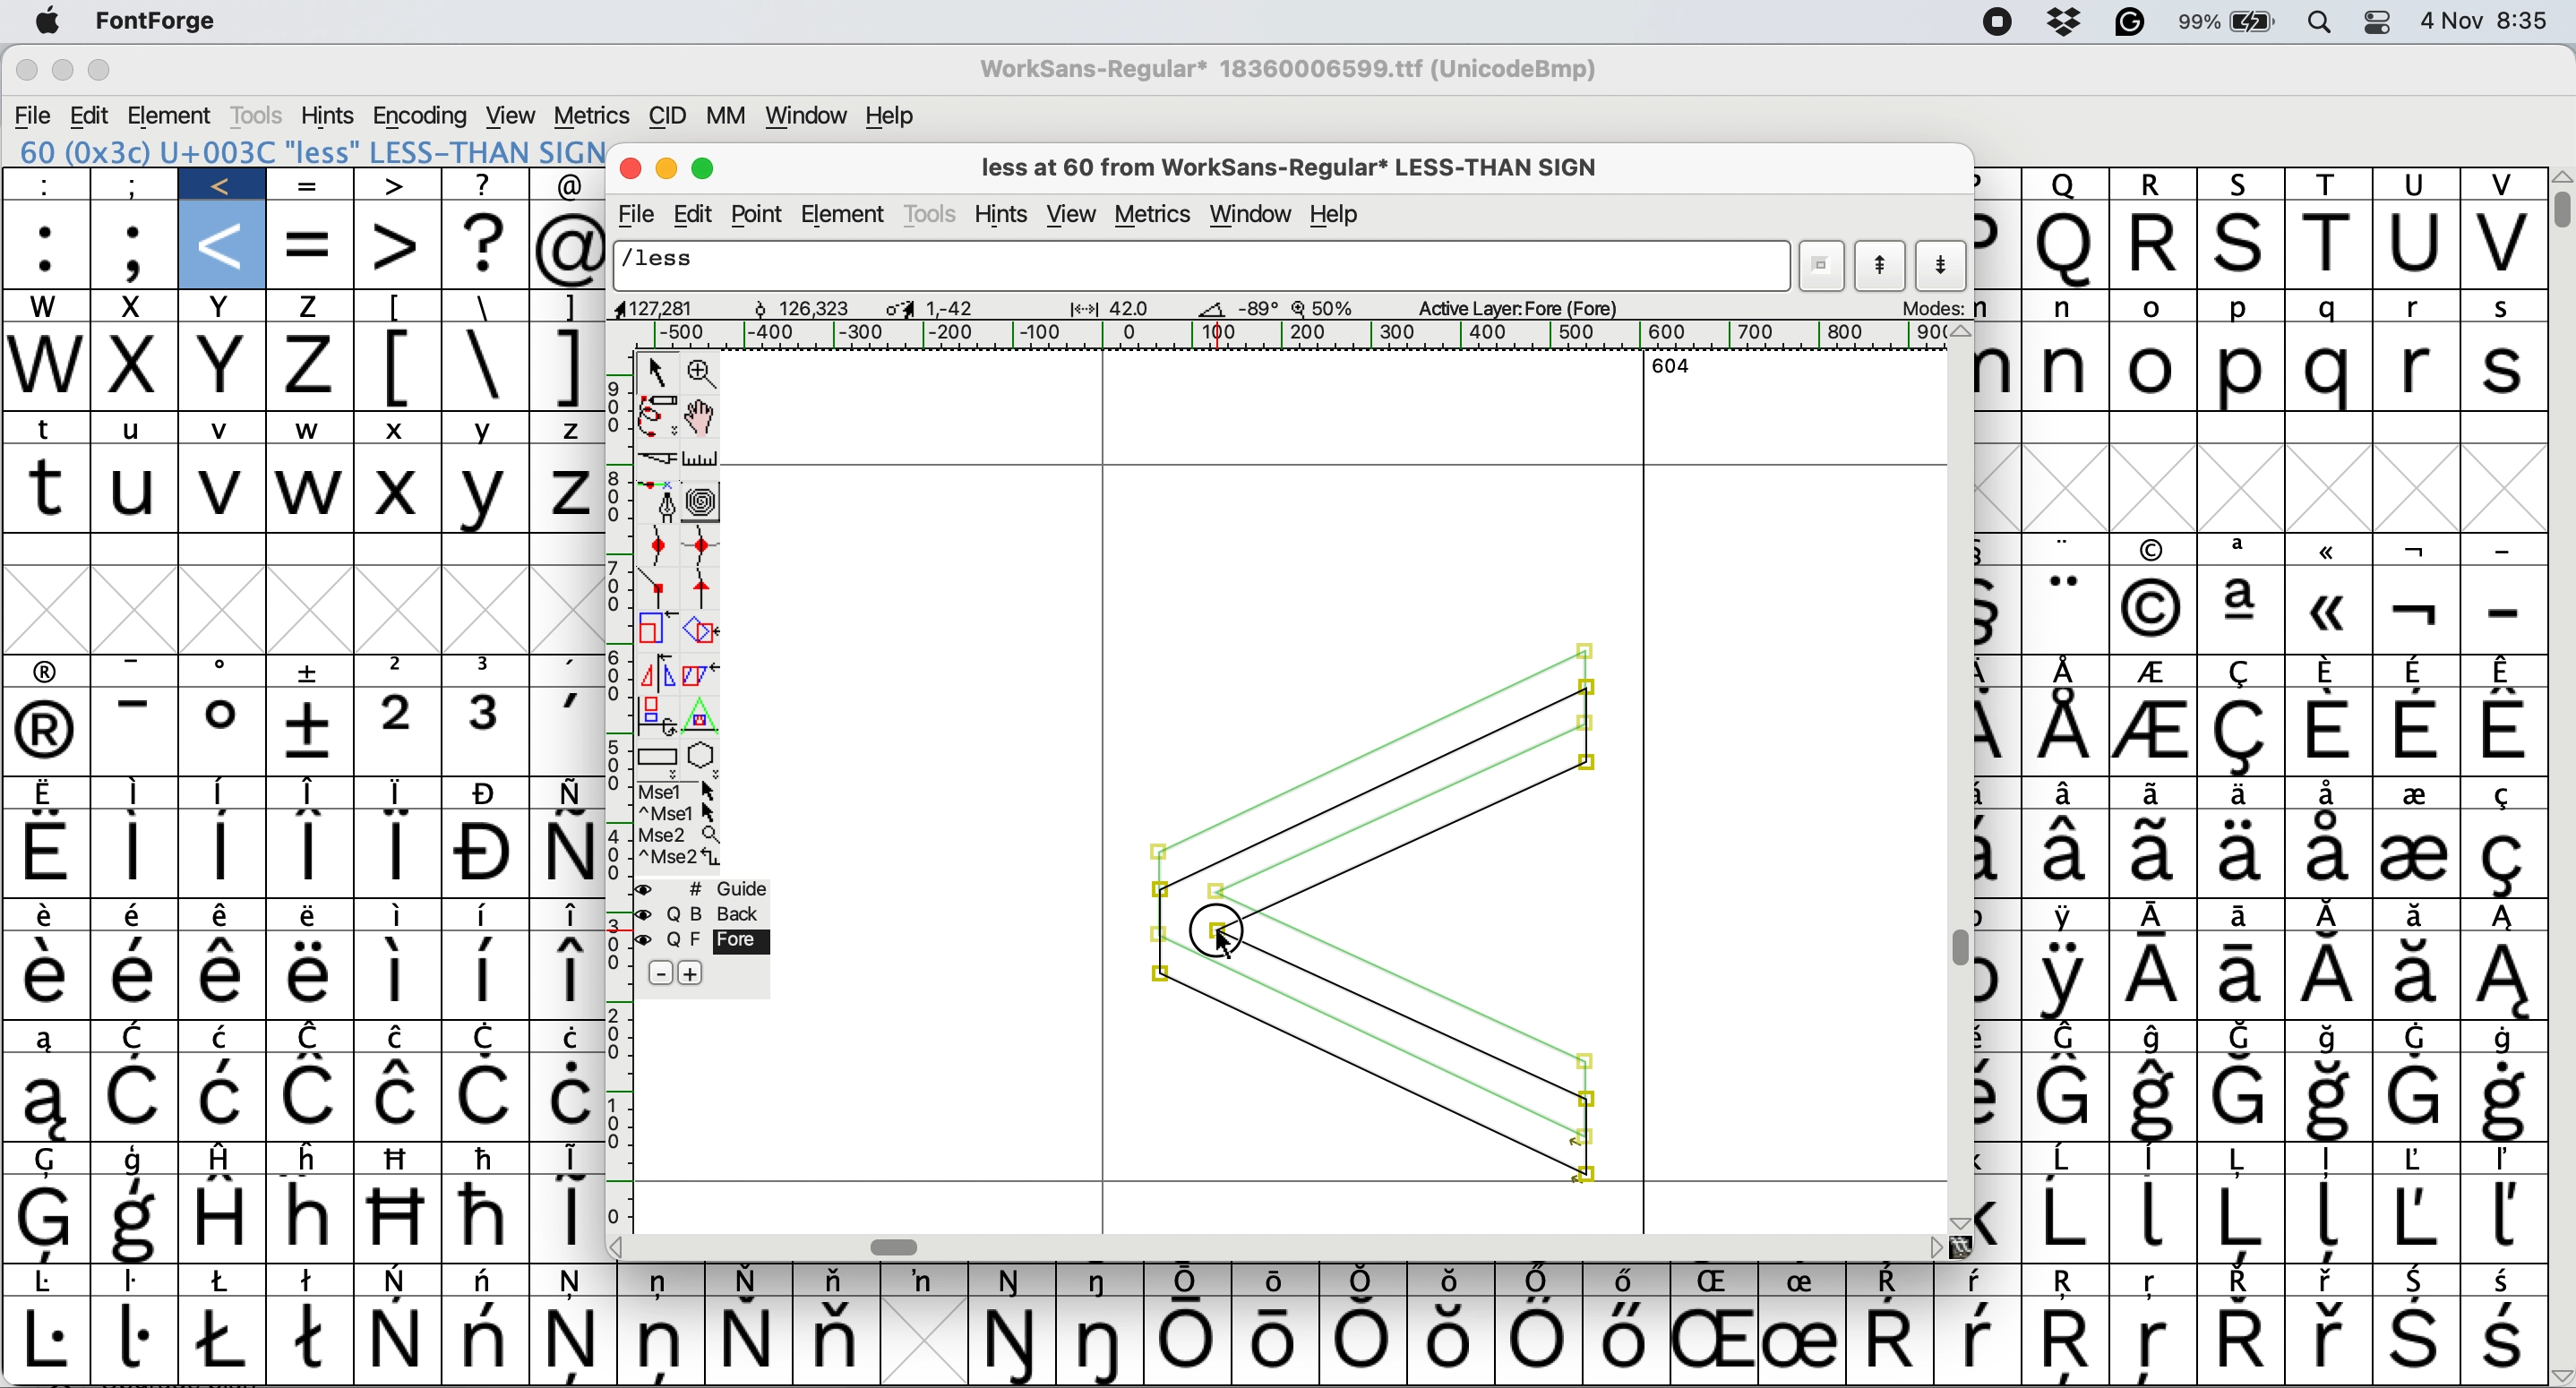 The height and width of the screenshot is (1388, 2576). What do you see at coordinates (490, 729) in the screenshot?
I see `3` at bounding box center [490, 729].